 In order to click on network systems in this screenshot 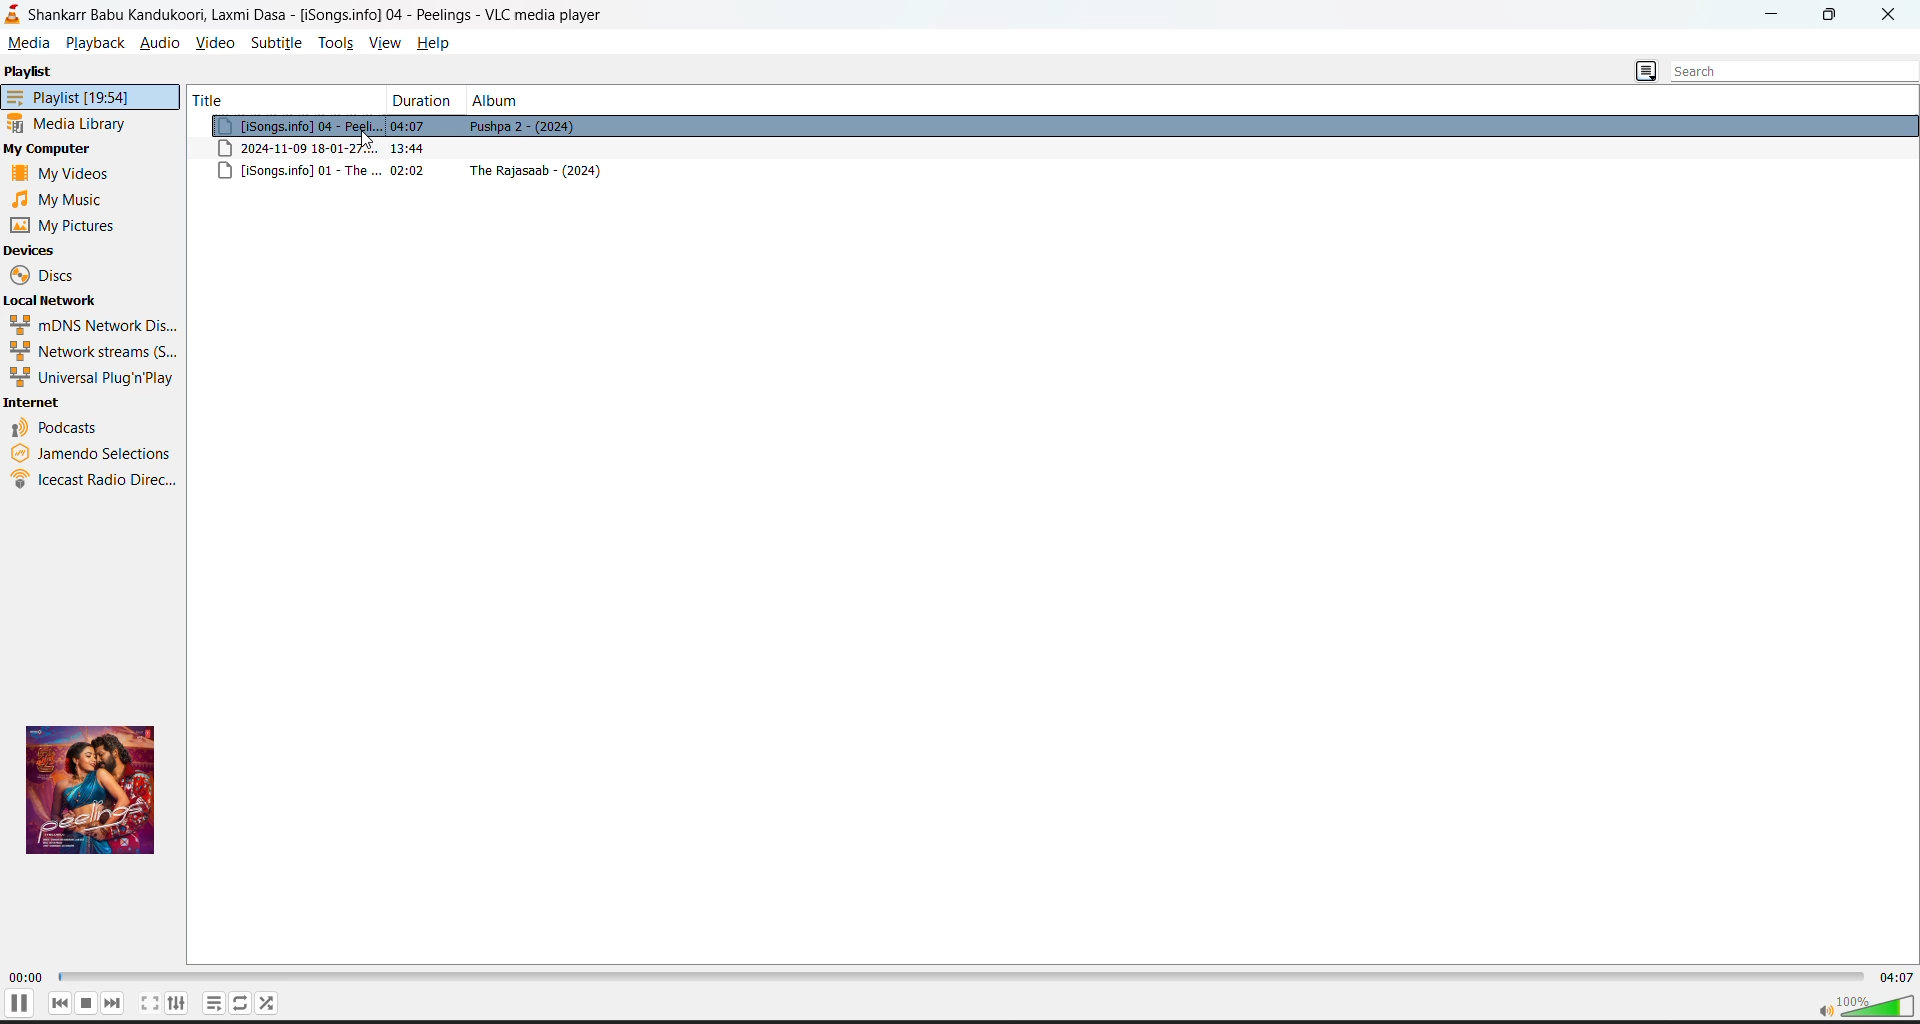, I will do `click(90, 350)`.